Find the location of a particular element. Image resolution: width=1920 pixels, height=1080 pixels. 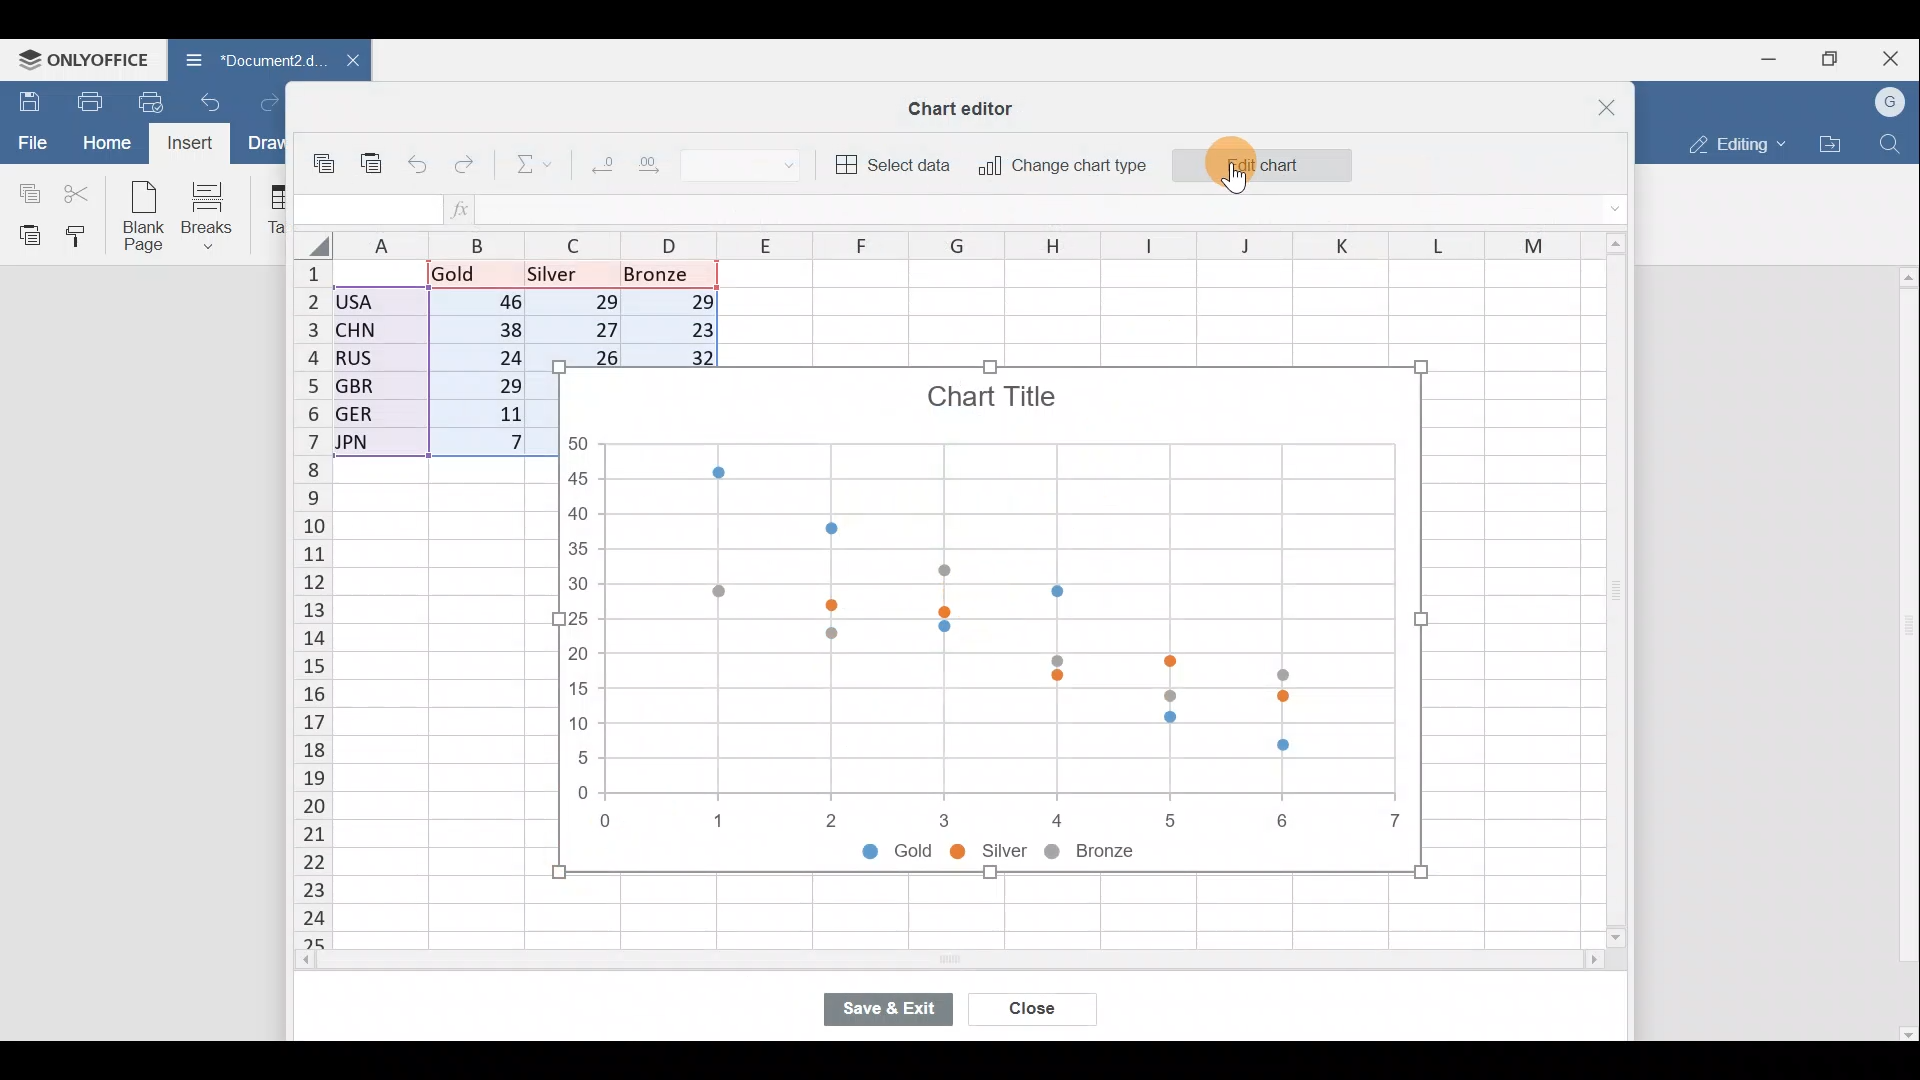

Cursor on Edit chart is located at coordinates (1247, 170).